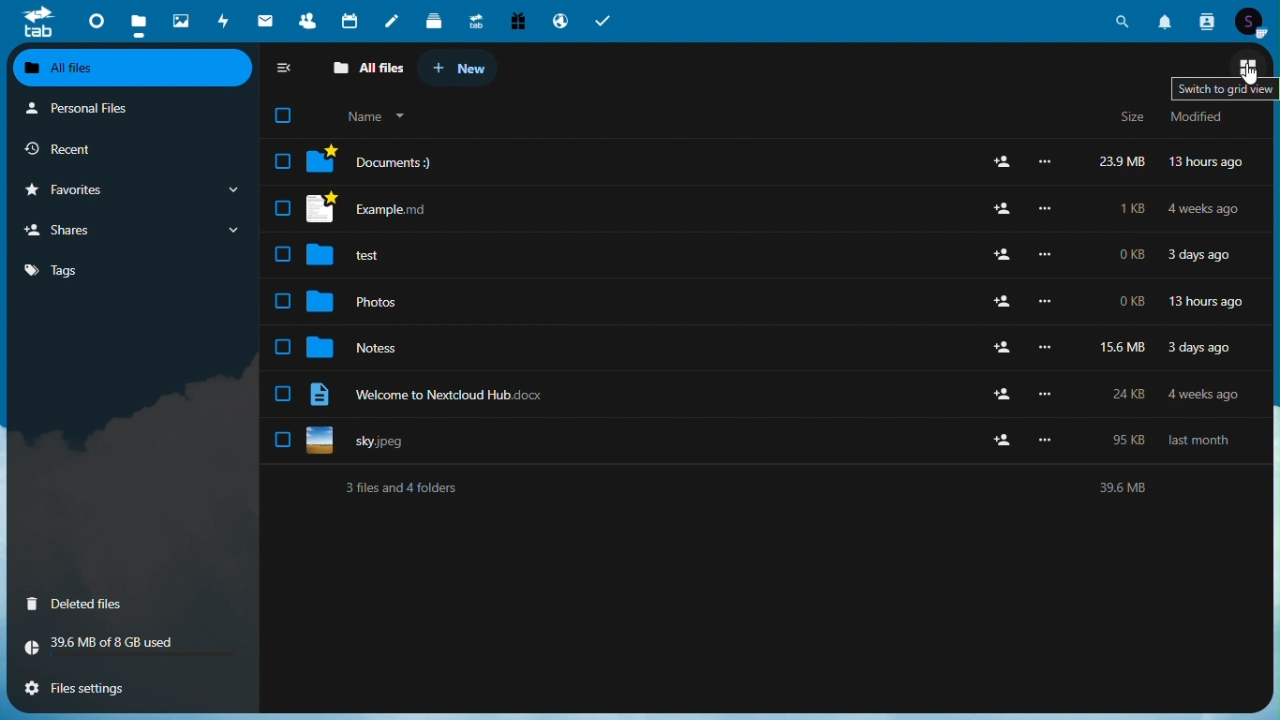  Describe the element at coordinates (34, 23) in the screenshot. I see `tab` at that location.